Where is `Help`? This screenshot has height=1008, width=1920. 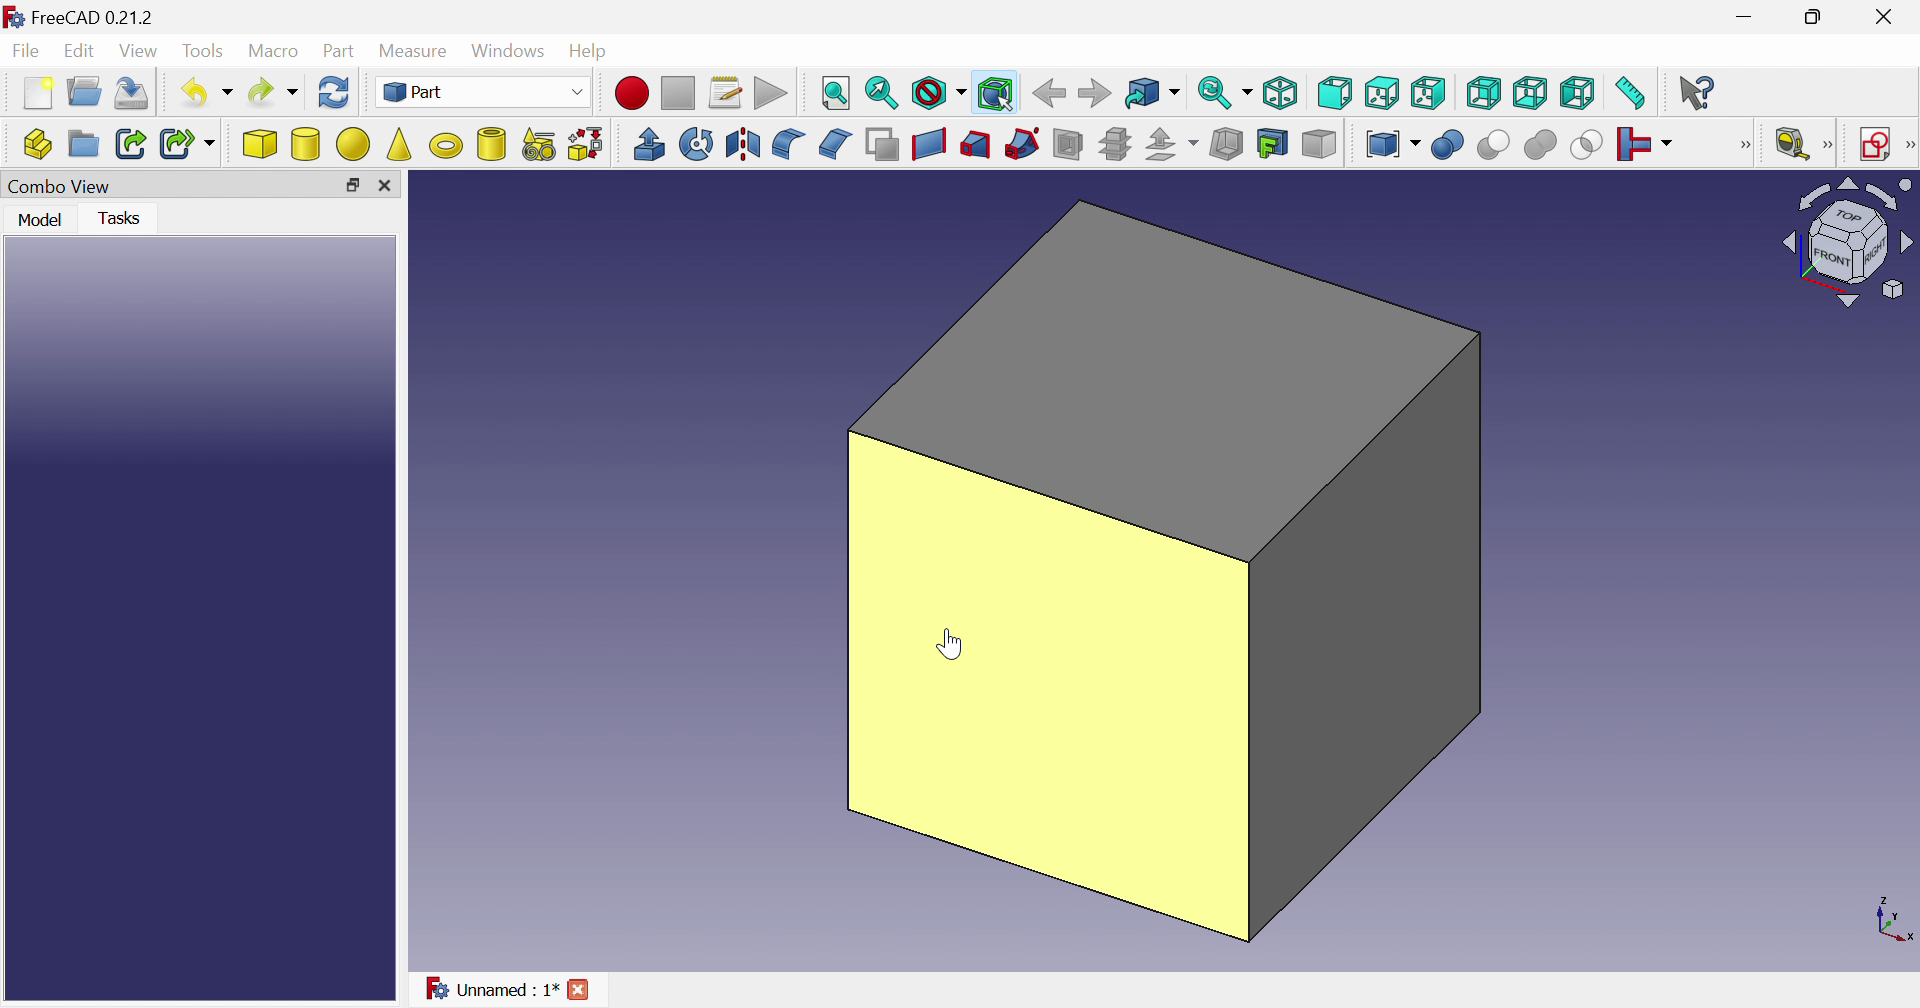 Help is located at coordinates (593, 49).